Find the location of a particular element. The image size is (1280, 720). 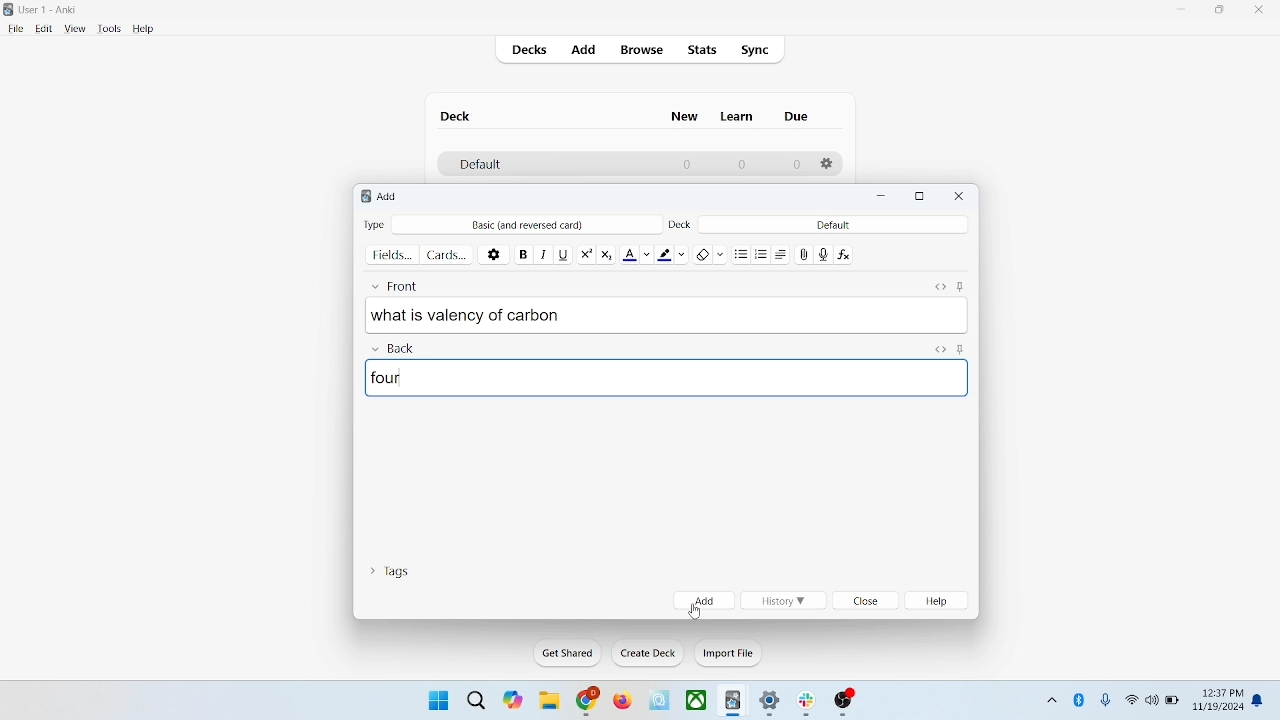

fields is located at coordinates (392, 253).